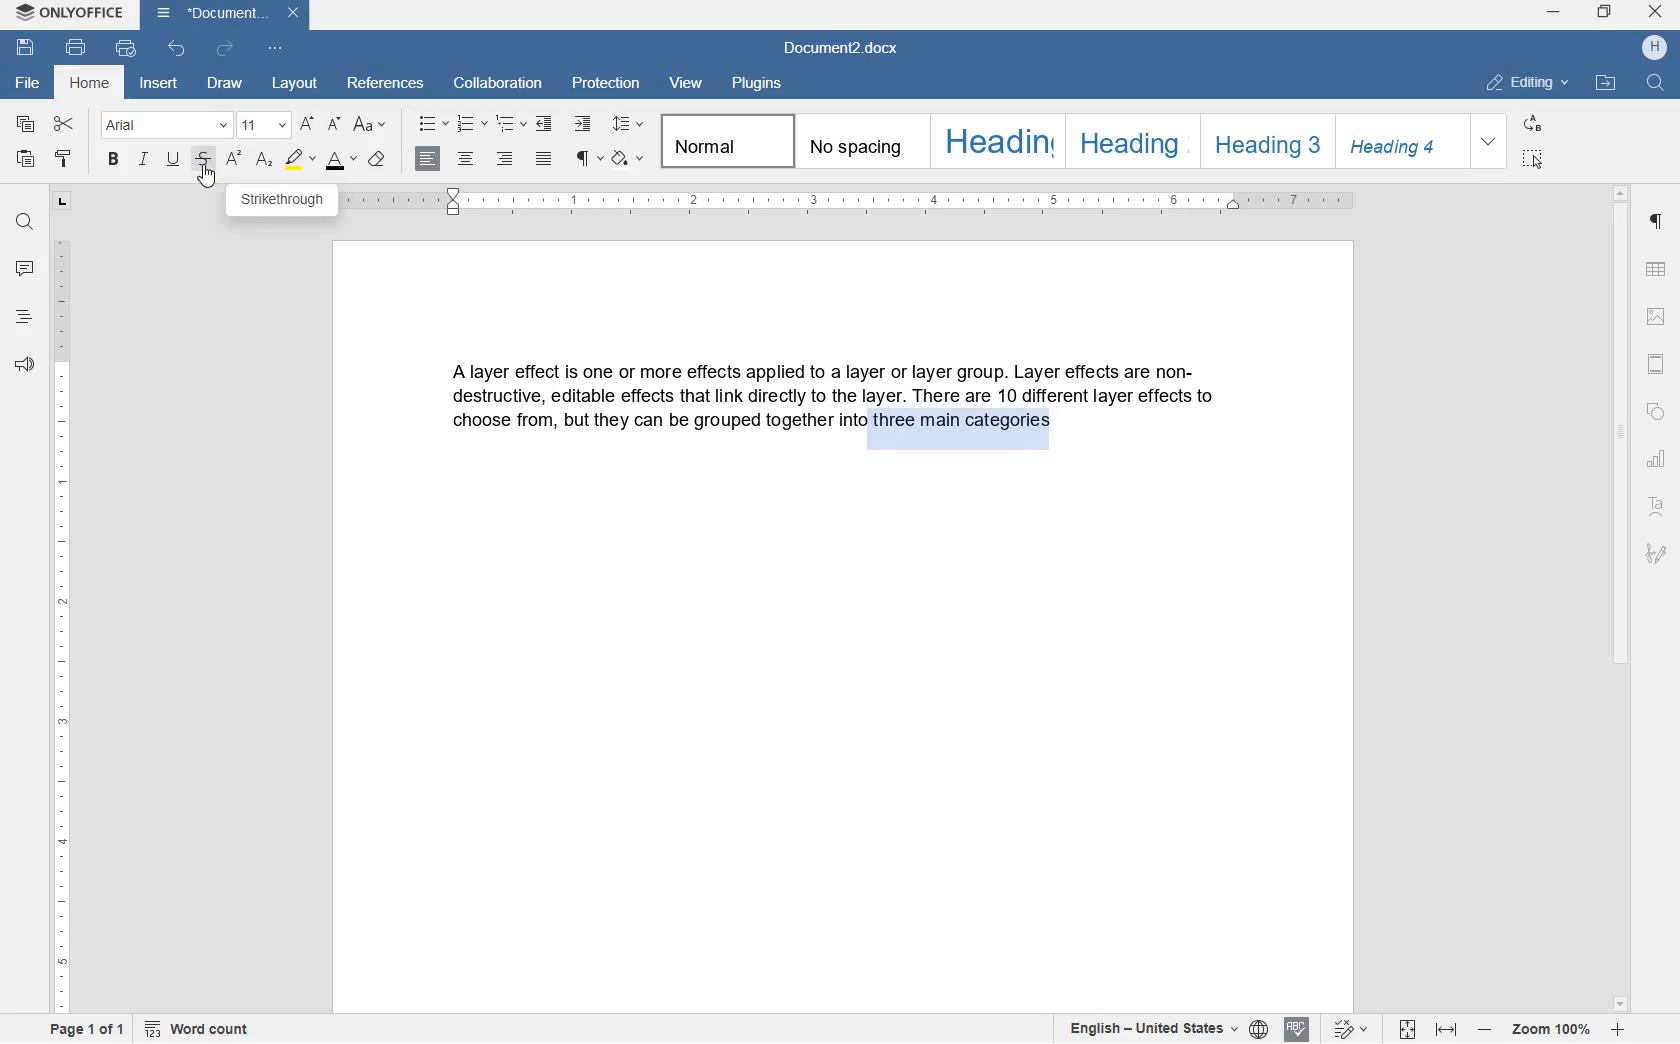 This screenshot has height=1044, width=1680. What do you see at coordinates (498, 84) in the screenshot?
I see `collaboration` at bounding box center [498, 84].